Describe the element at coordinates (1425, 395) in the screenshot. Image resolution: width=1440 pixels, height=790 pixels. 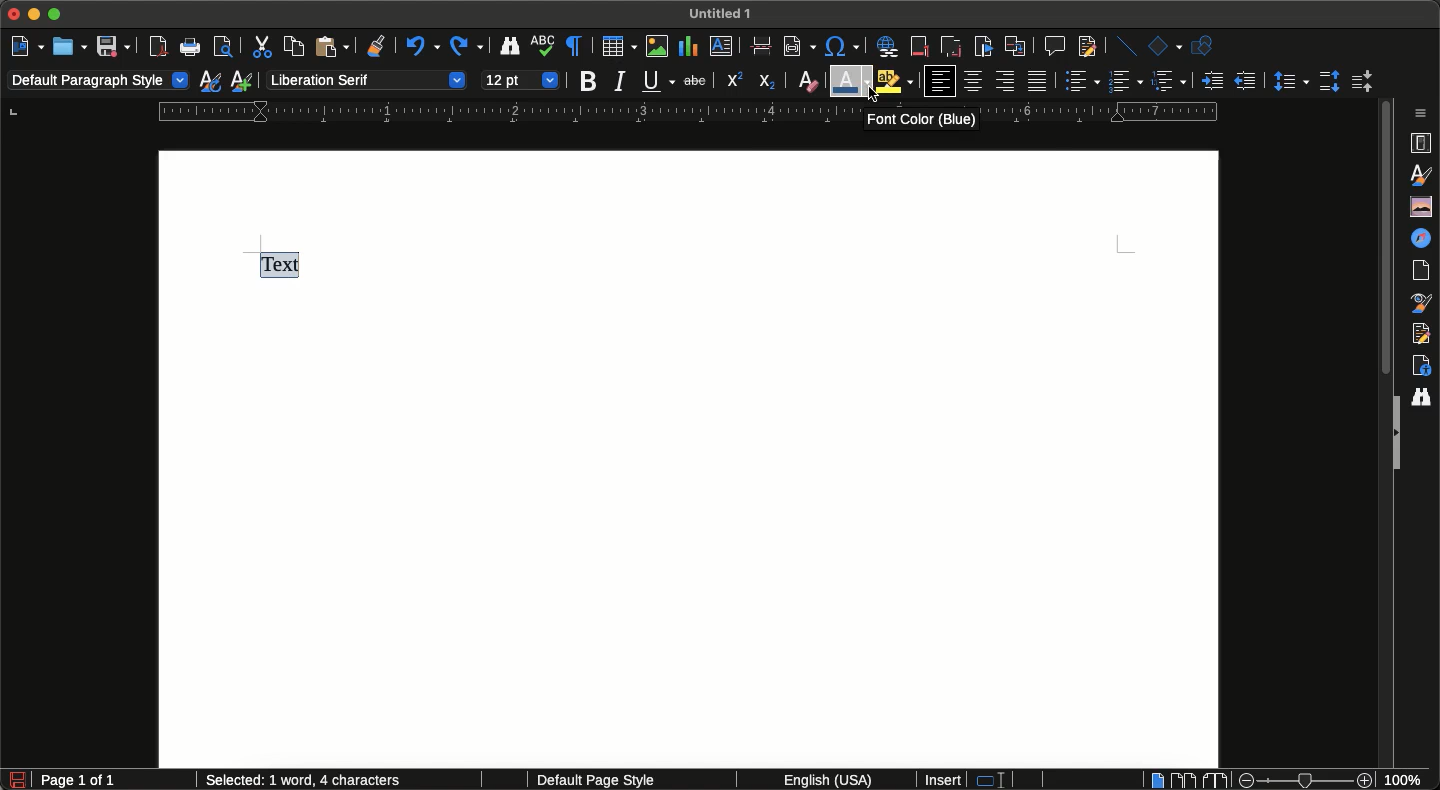
I see `Find` at that location.